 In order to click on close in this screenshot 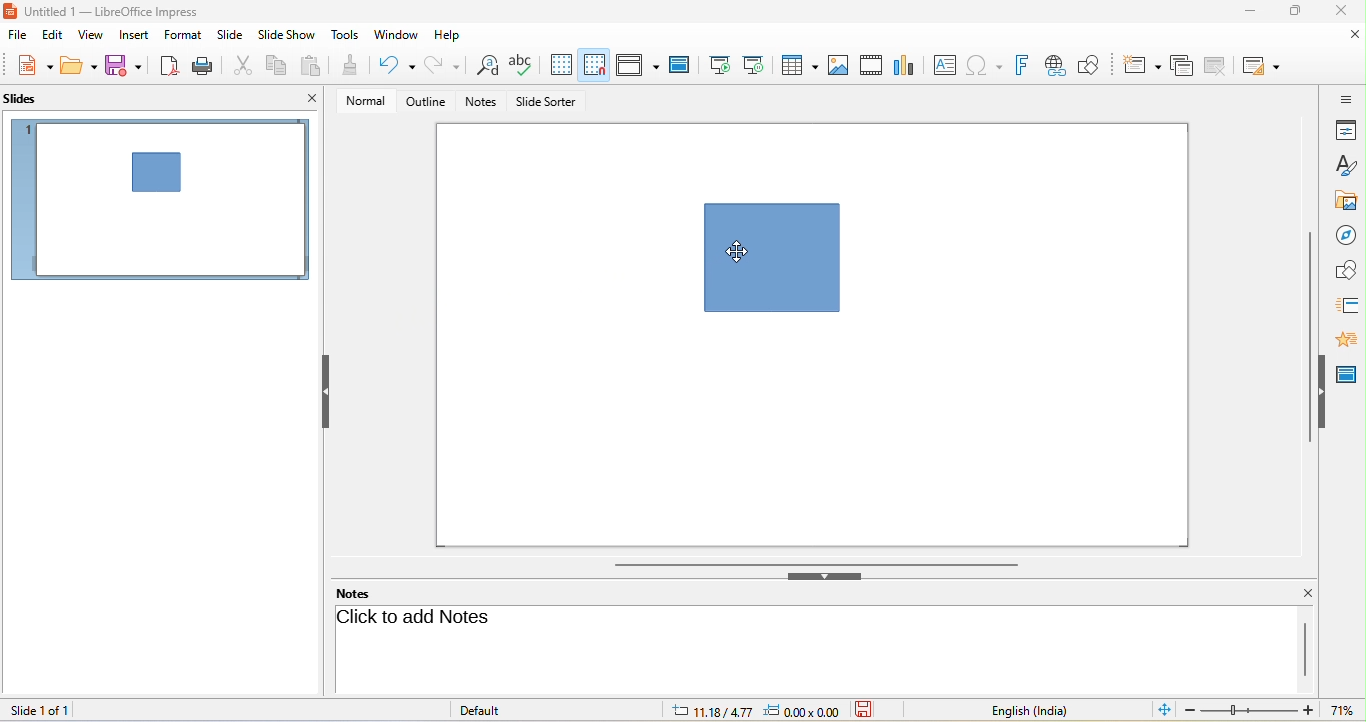, I will do `click(310, 98)`.